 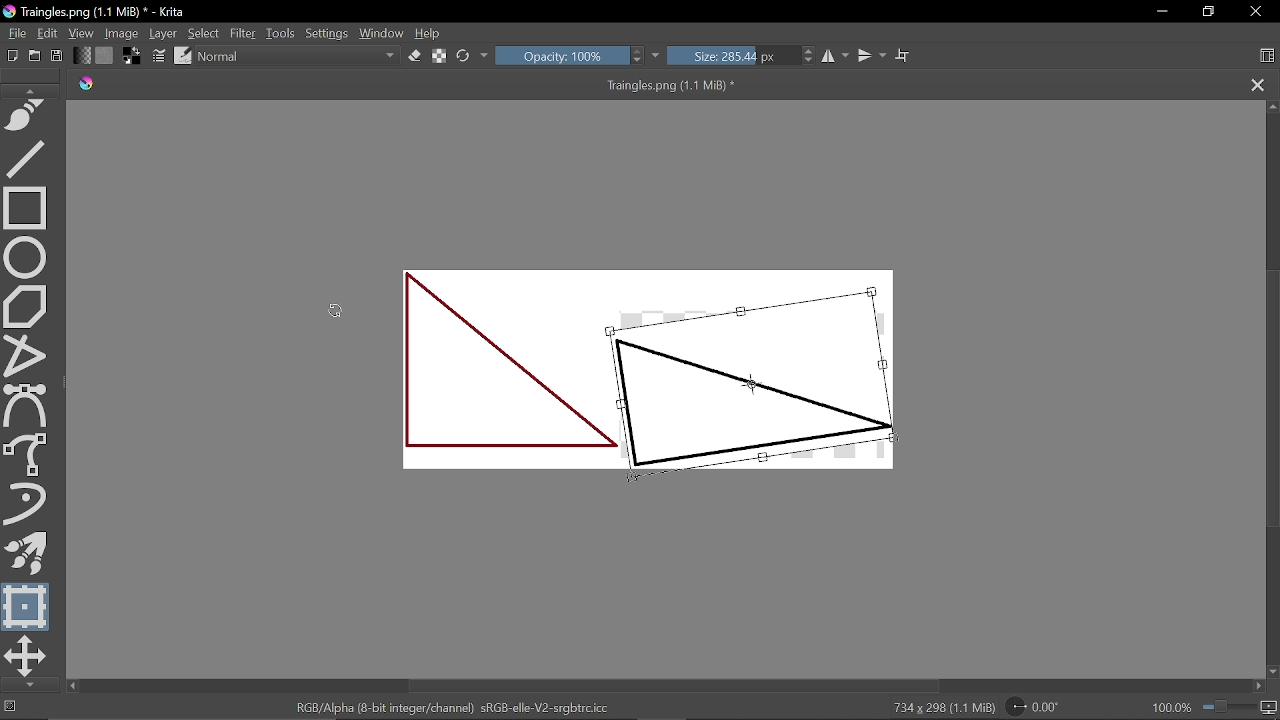 I want to click on Move up, so click(x=1272, y=107).